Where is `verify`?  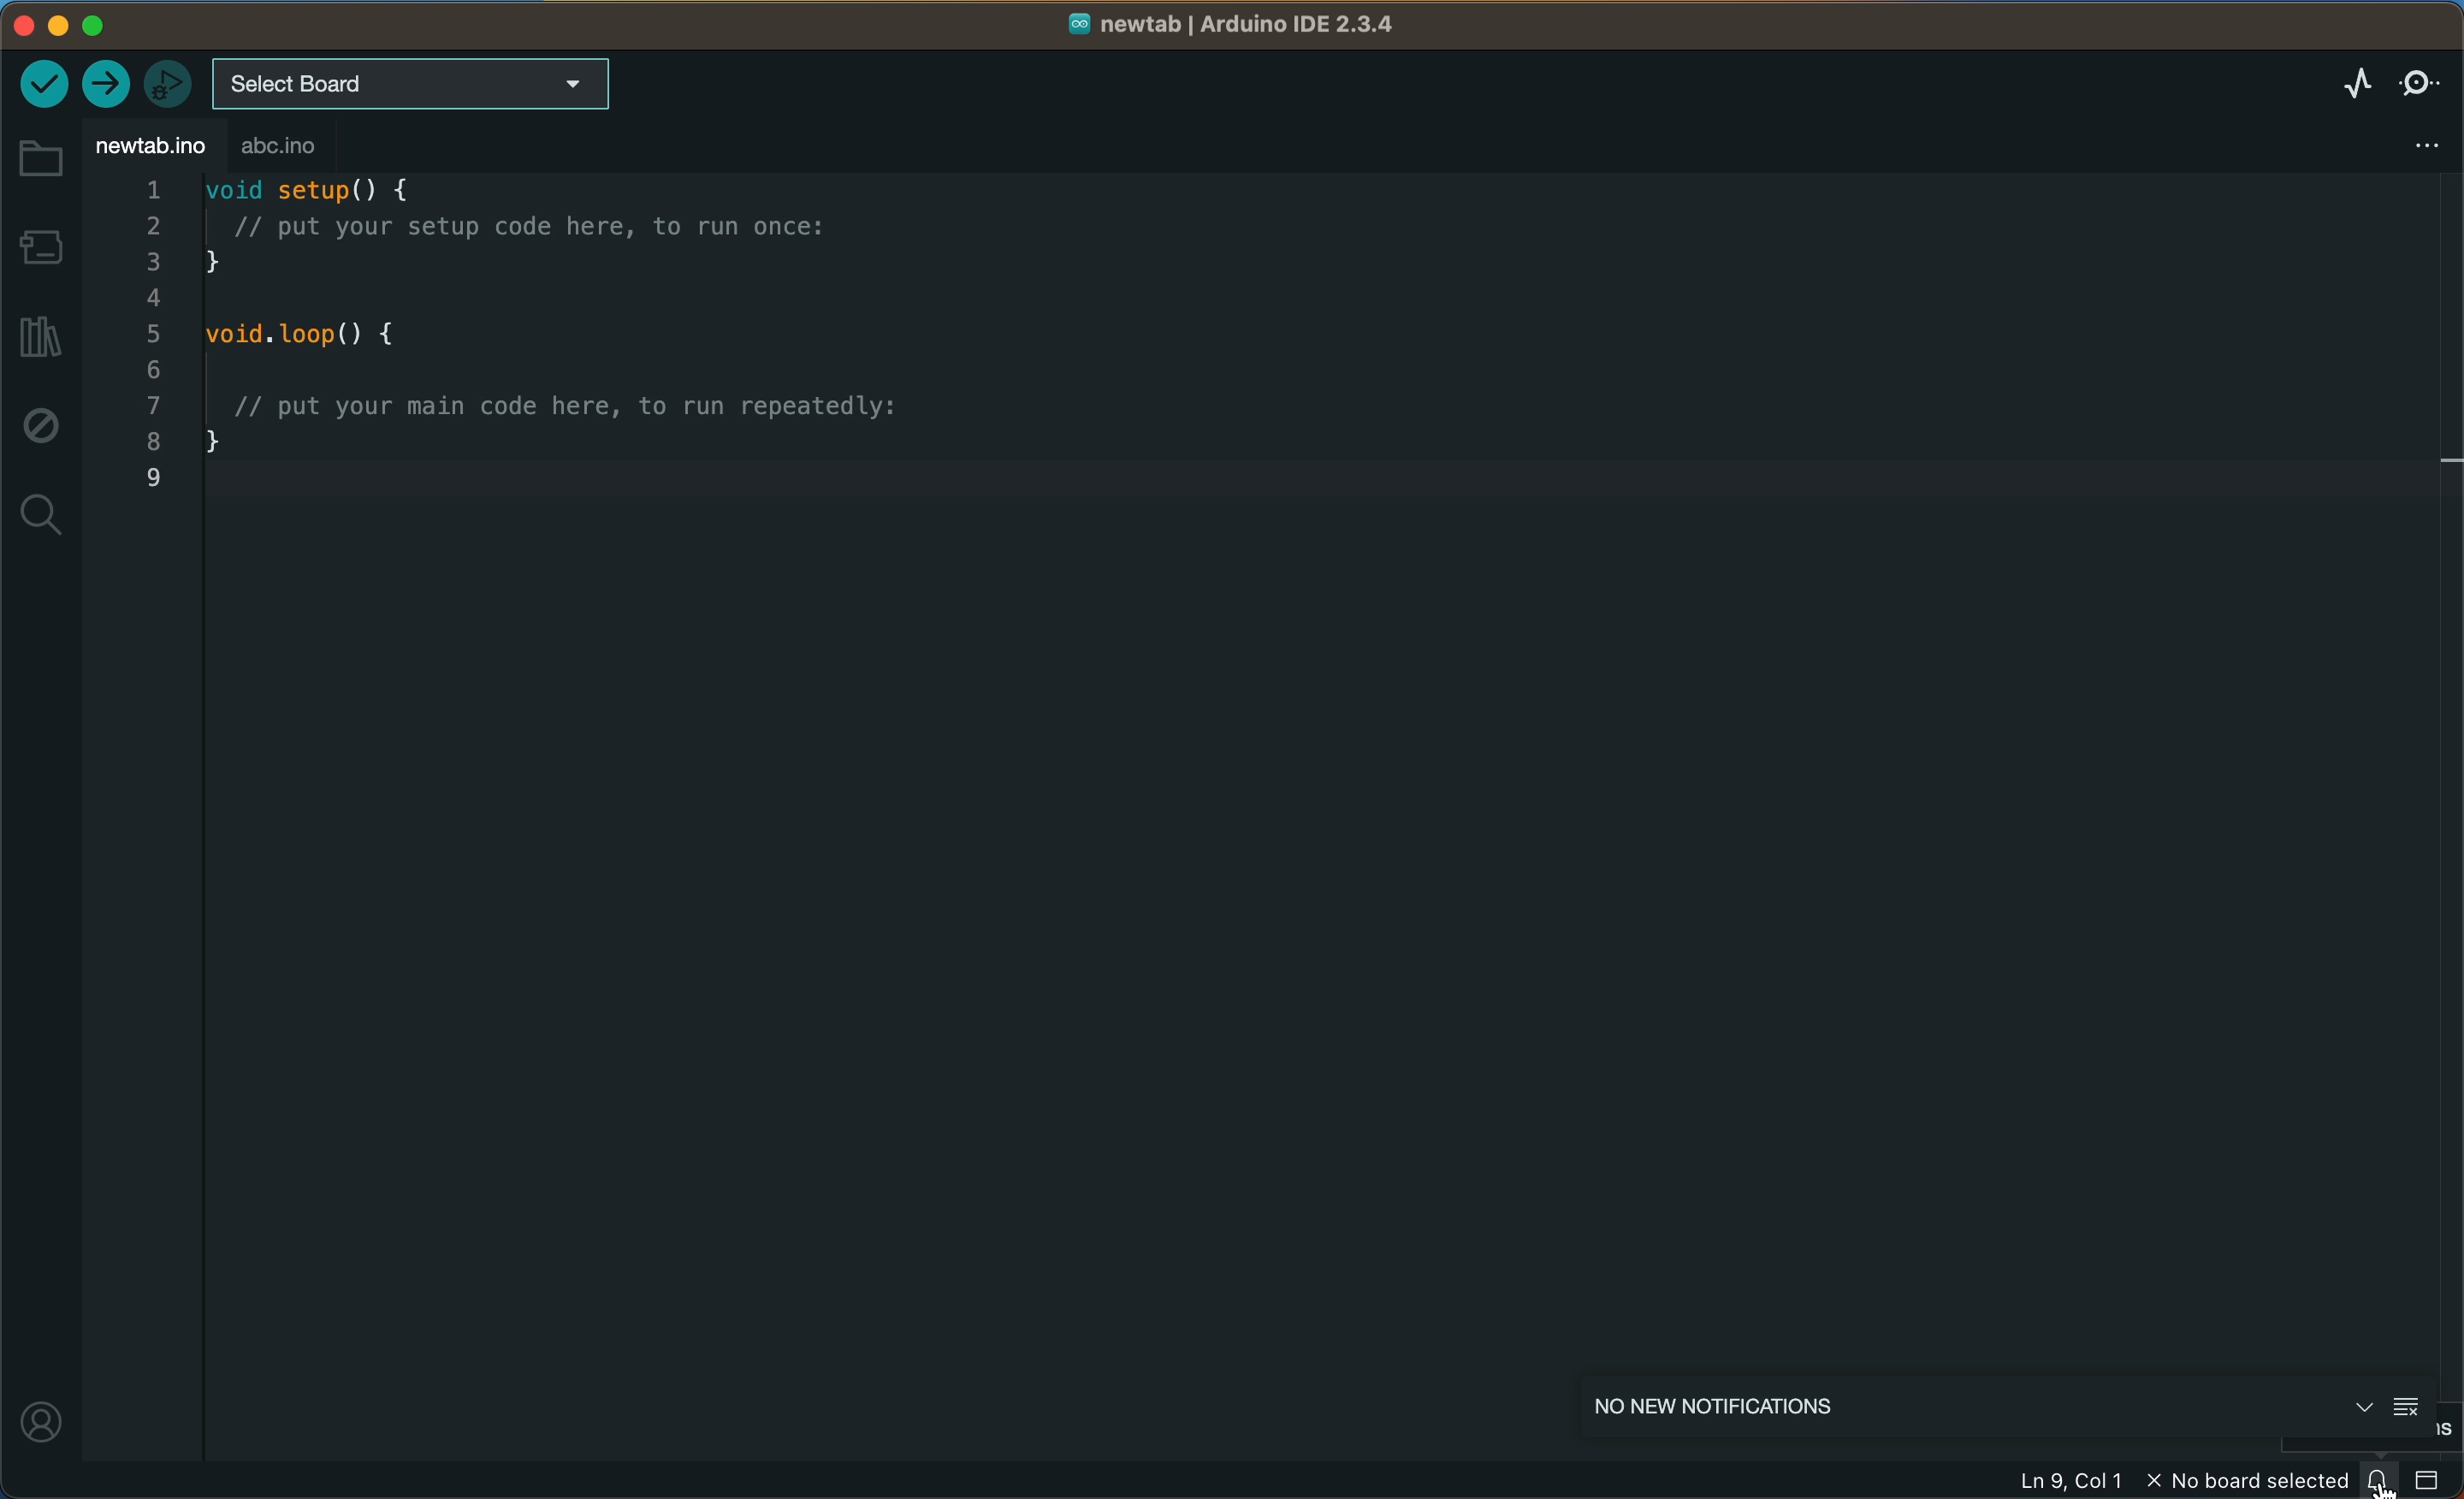
verify is located at coordinates (41, 83).